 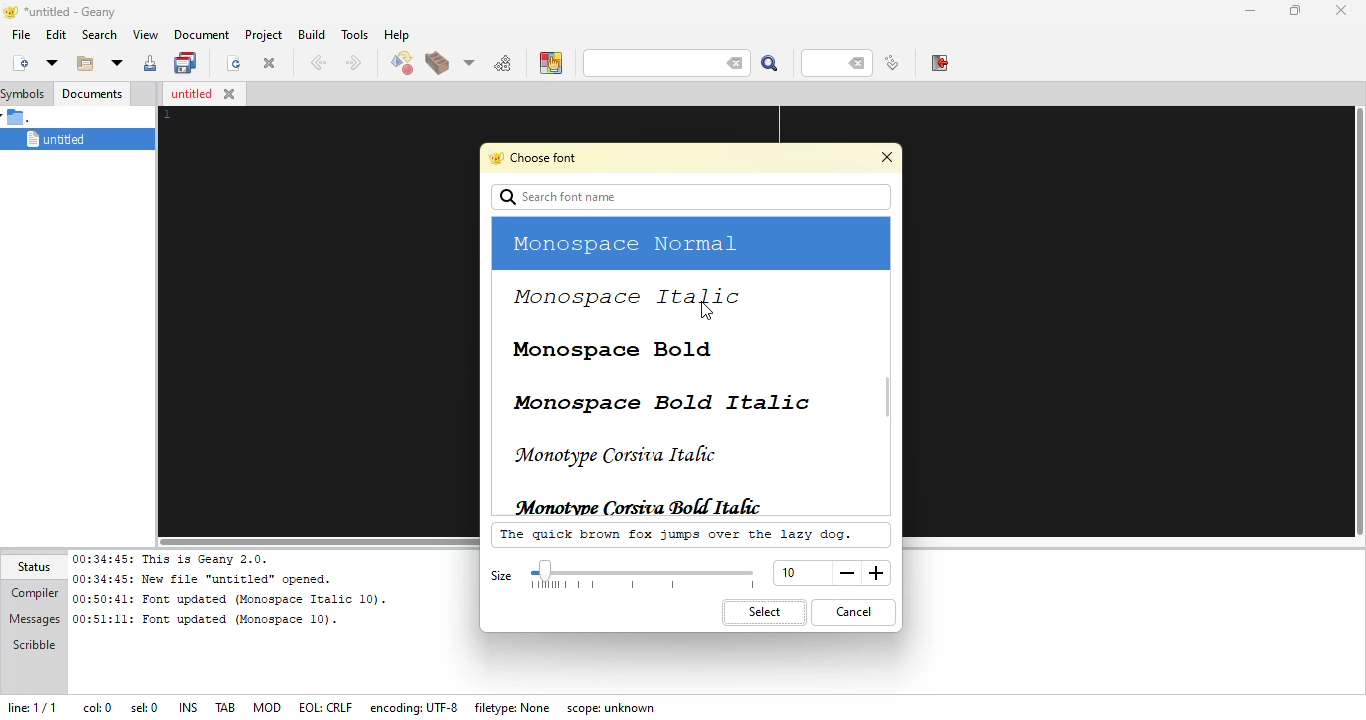 What do you see at coordinates (675, 534) in the screenshot?
I see `the quick brown fox jumps over the lazy dog.` at bounding box center [675, 534].